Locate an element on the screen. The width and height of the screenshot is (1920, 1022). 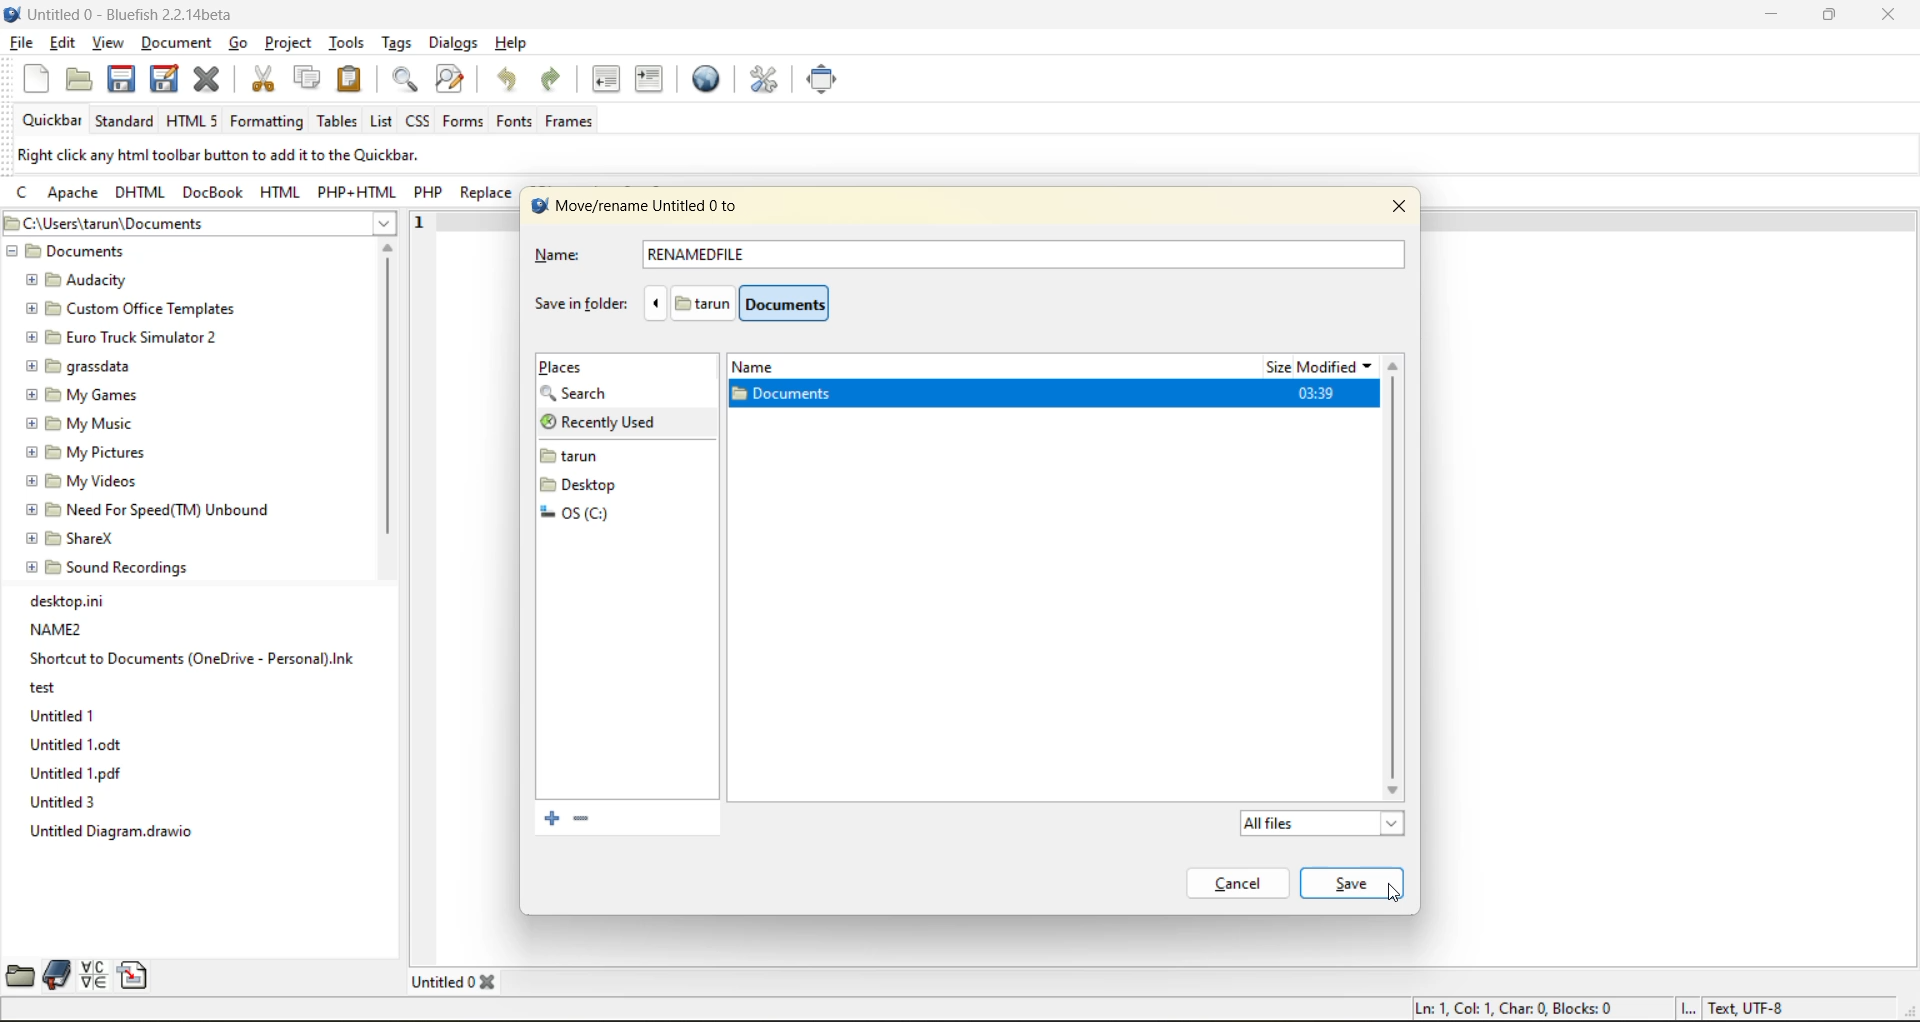
Euro Truck Simulator 2 is located at coordinates (126, 339).